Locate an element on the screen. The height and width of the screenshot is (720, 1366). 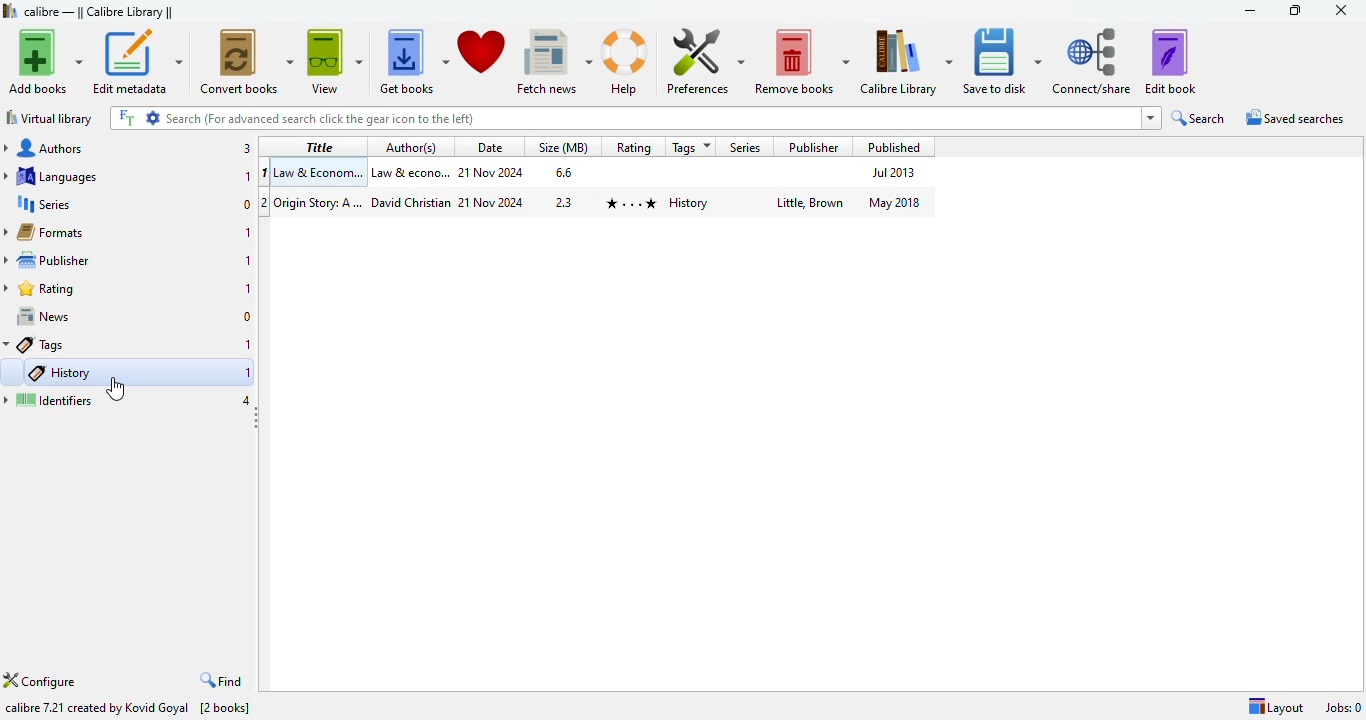
date is located at coordinates (491, 148).